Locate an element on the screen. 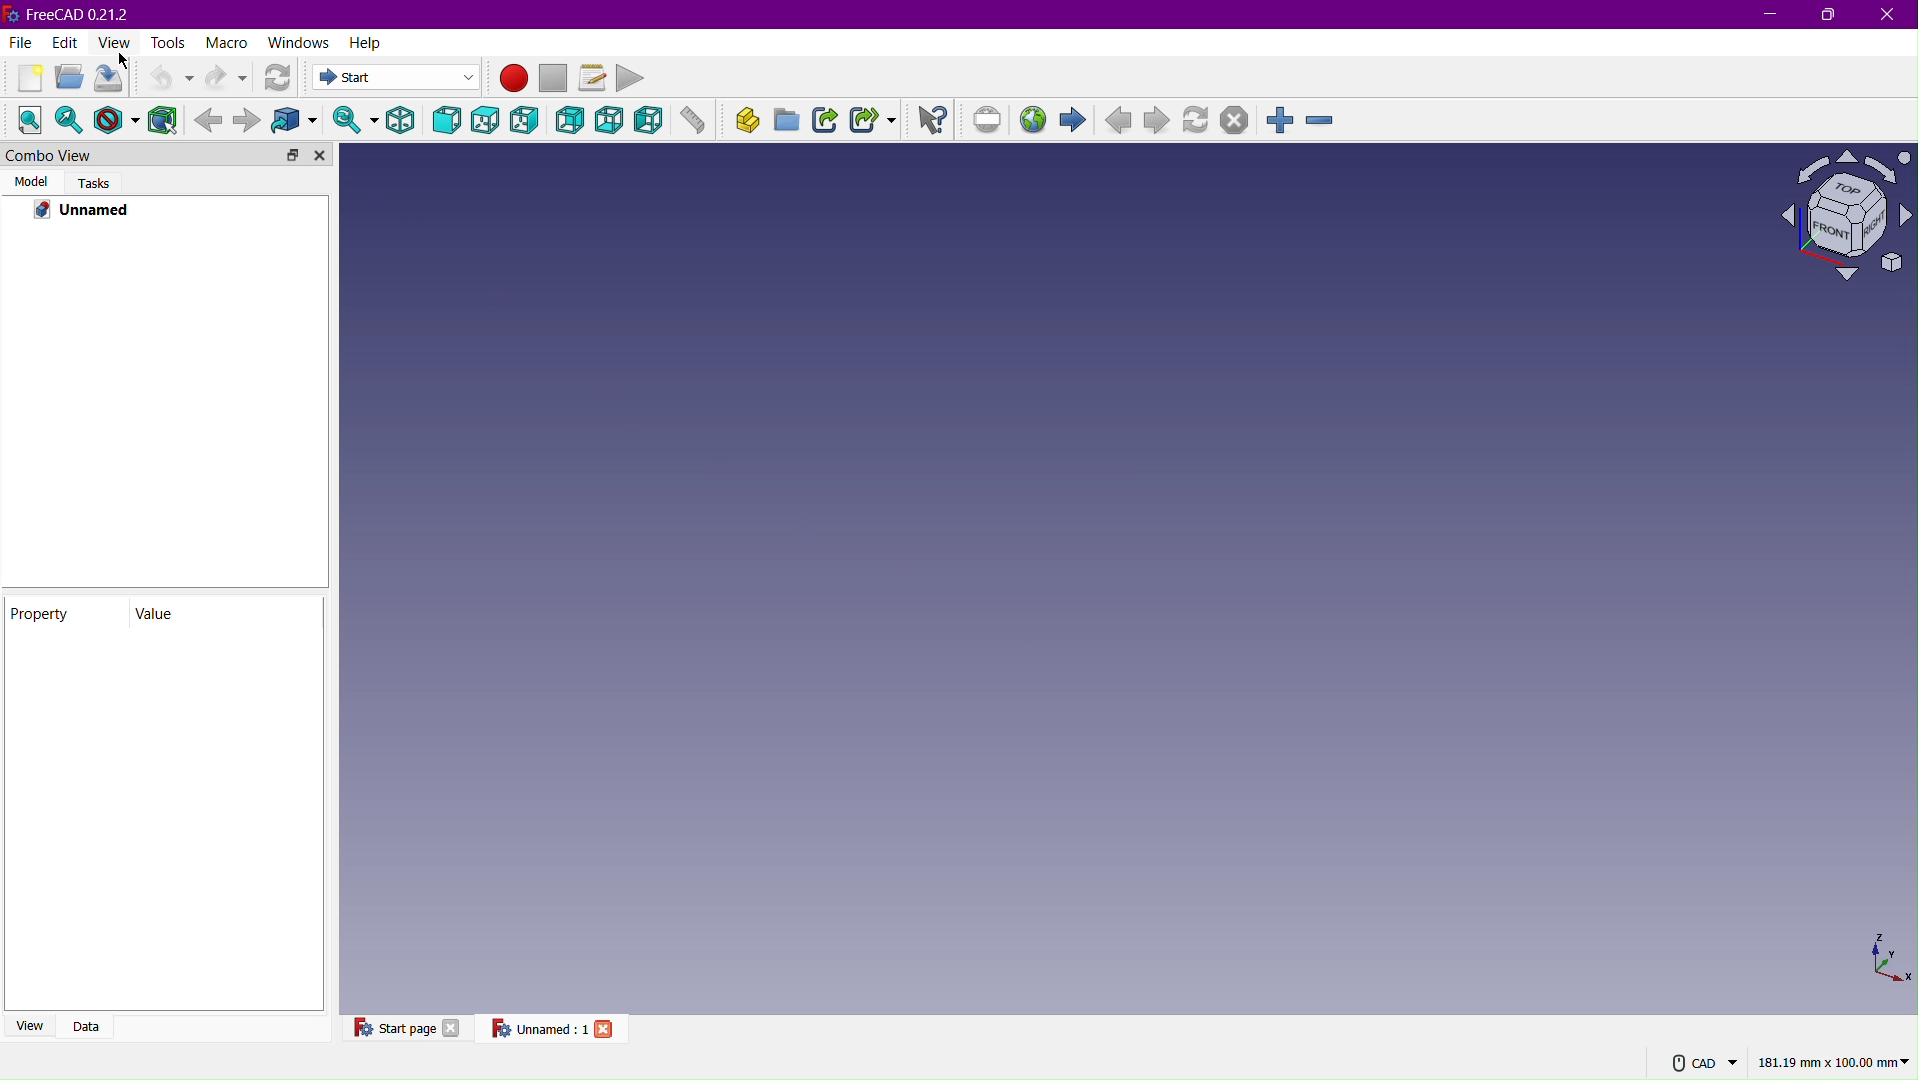 This screenshot has width=1918, height=1080. Start is located at coordinates (397, 77).